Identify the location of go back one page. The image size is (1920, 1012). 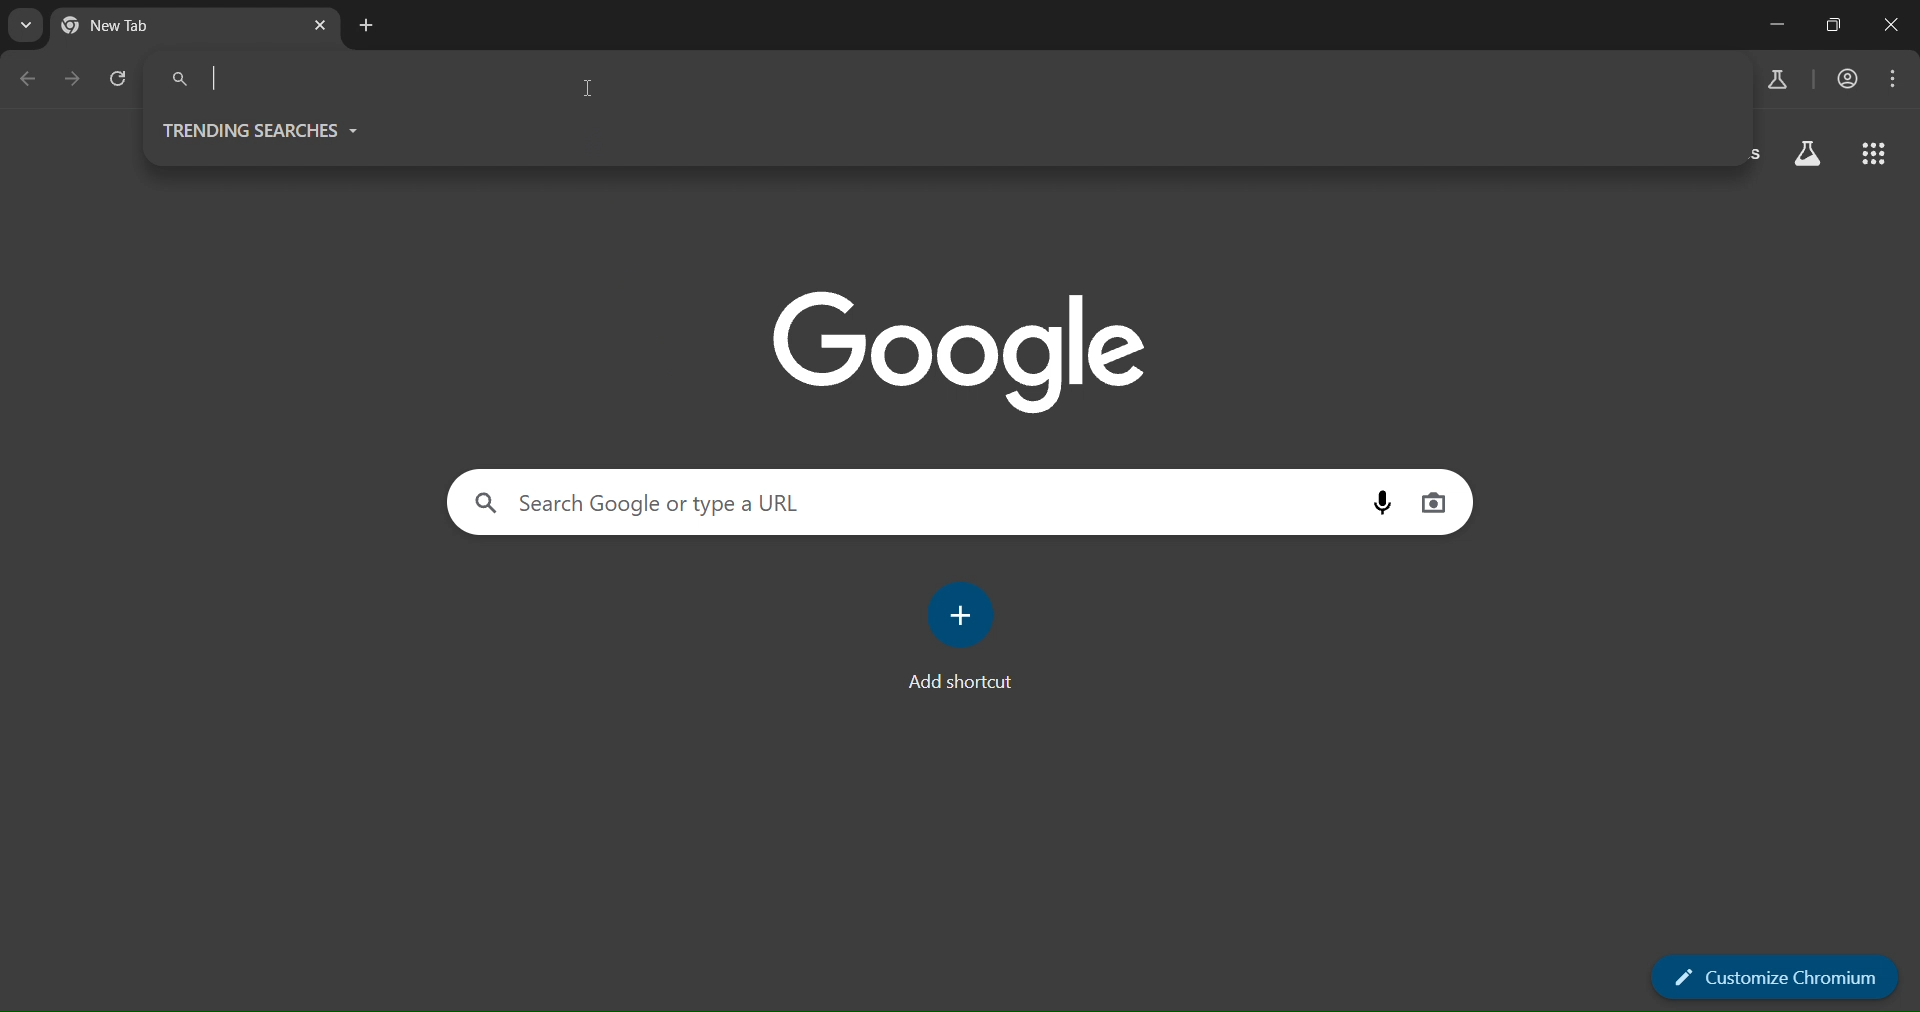
(32, 80).